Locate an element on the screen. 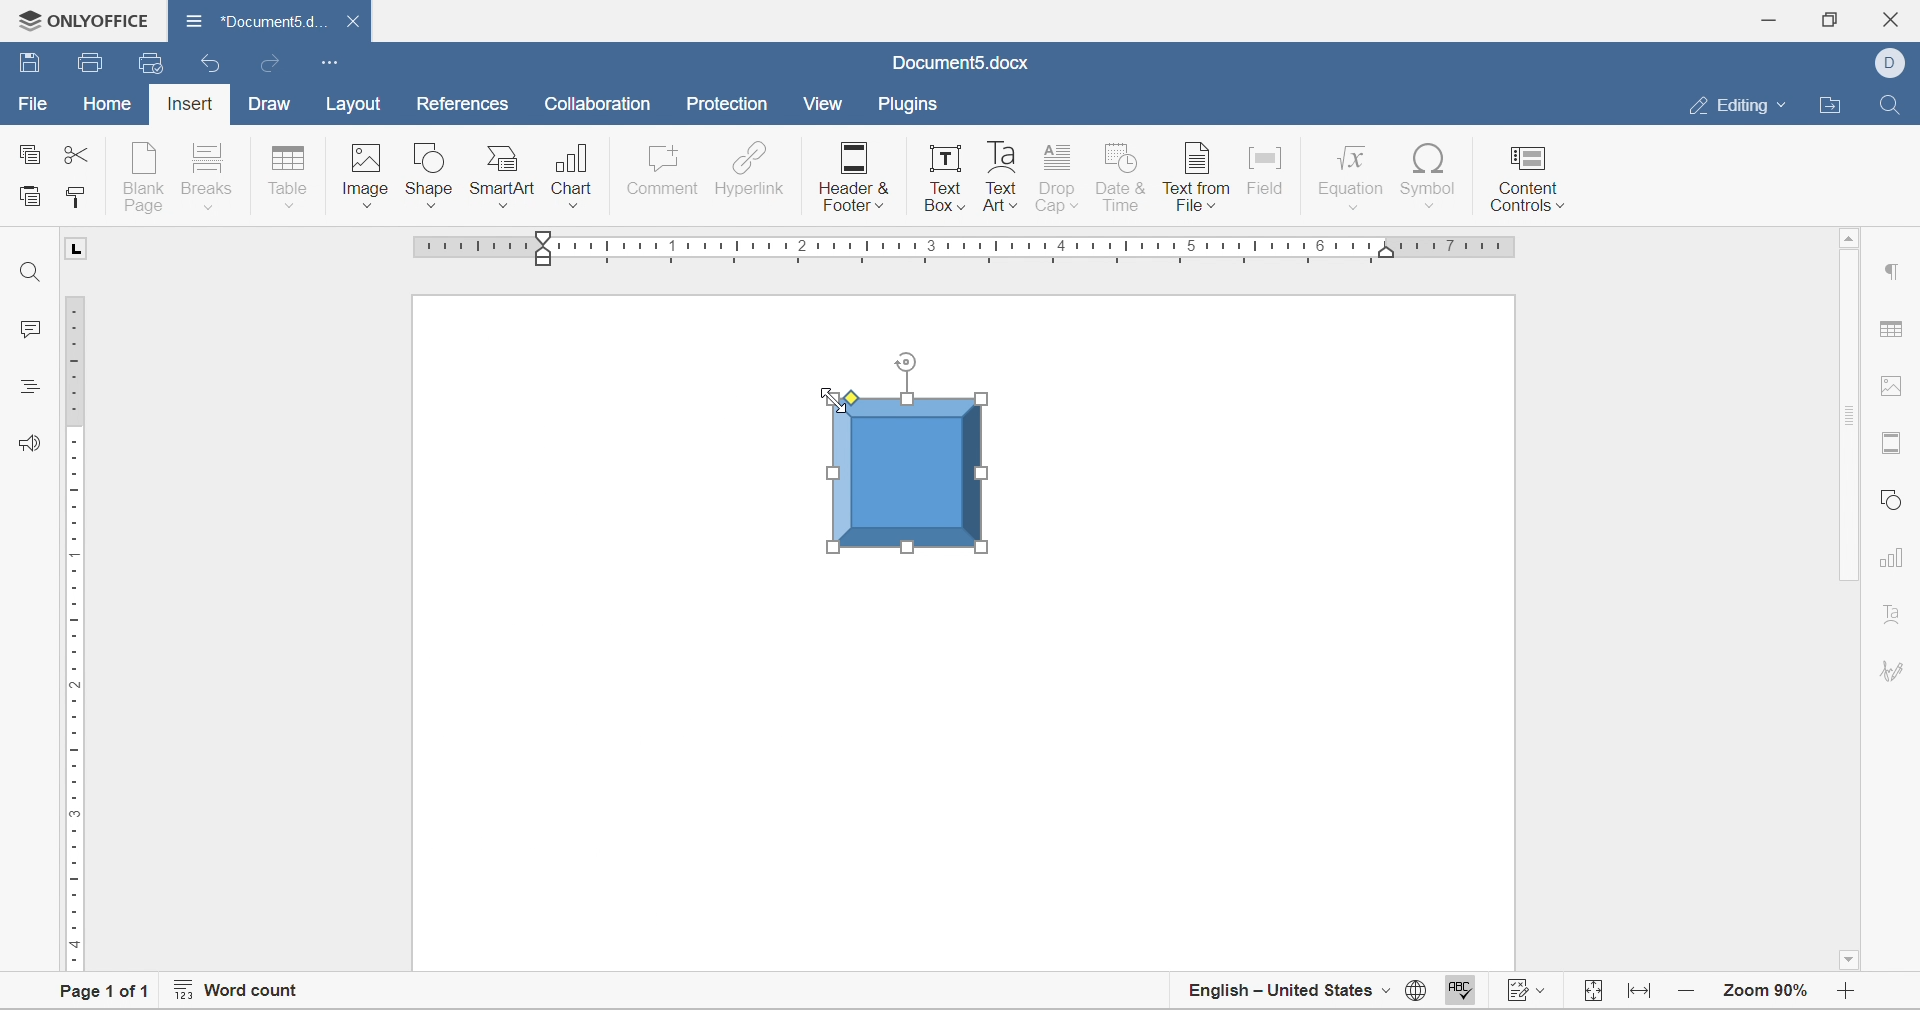  spell checking is located at coordinates (1458, 991).